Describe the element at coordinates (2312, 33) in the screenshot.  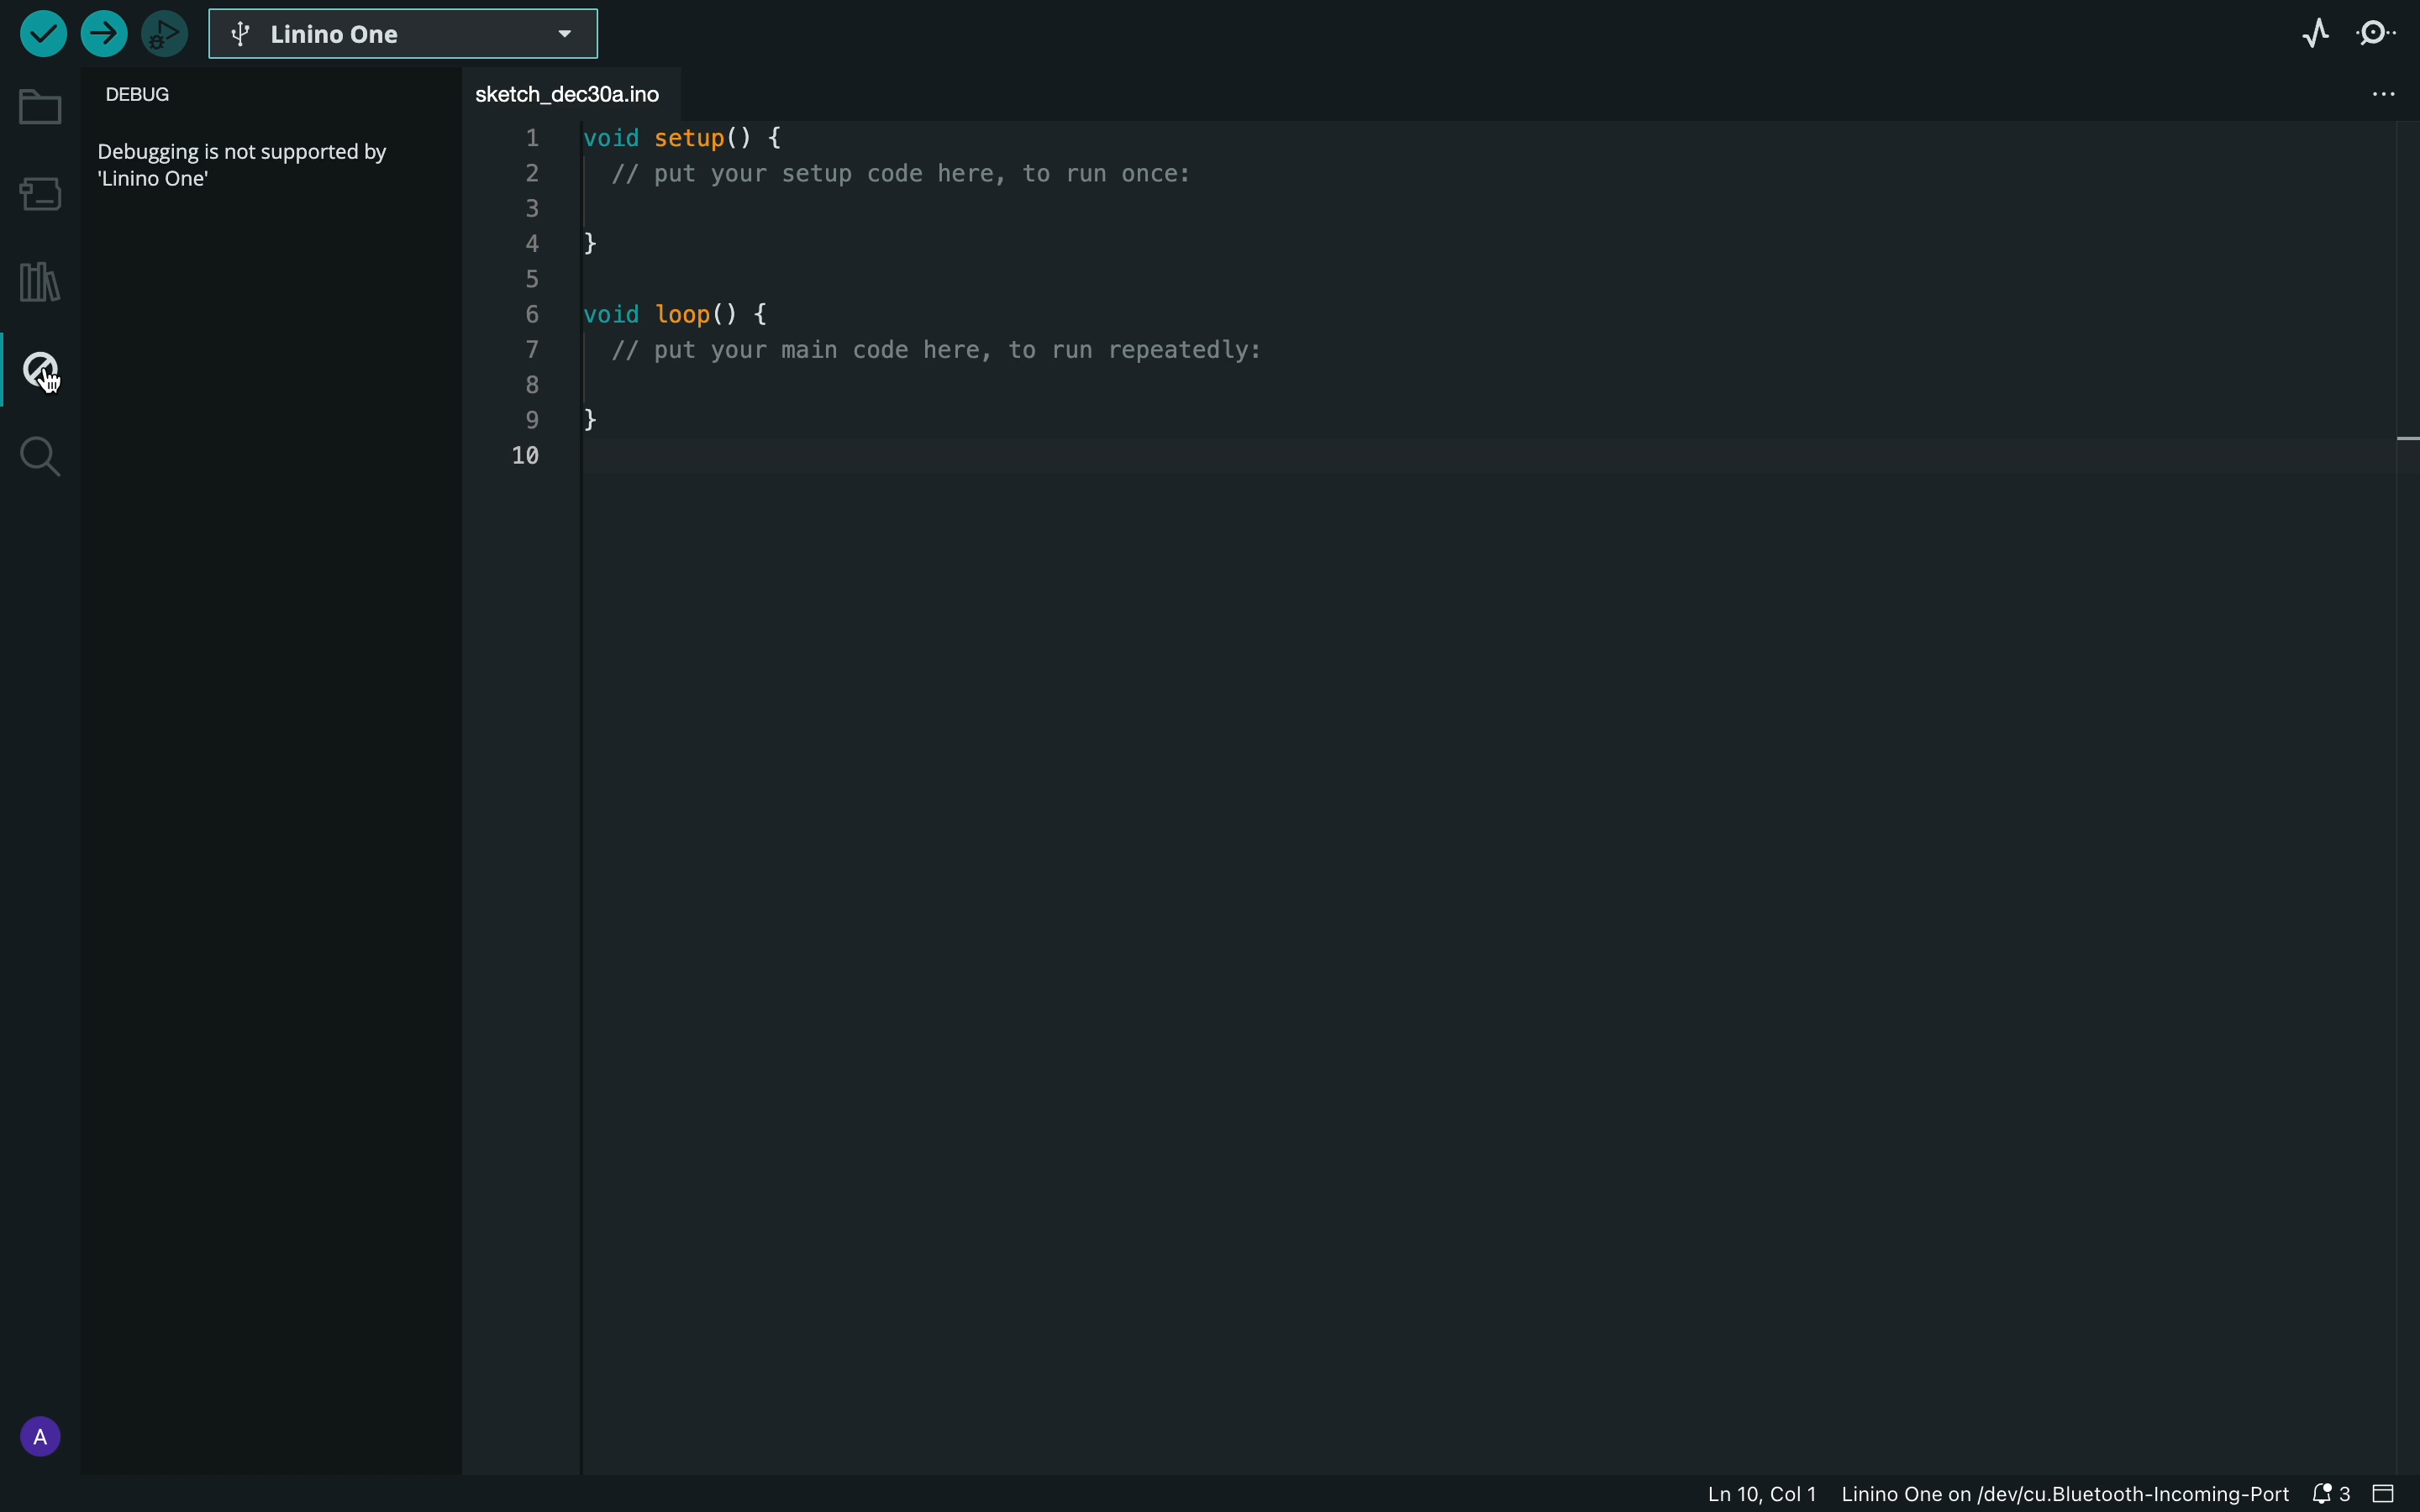
I see `serial plotter` at that location.